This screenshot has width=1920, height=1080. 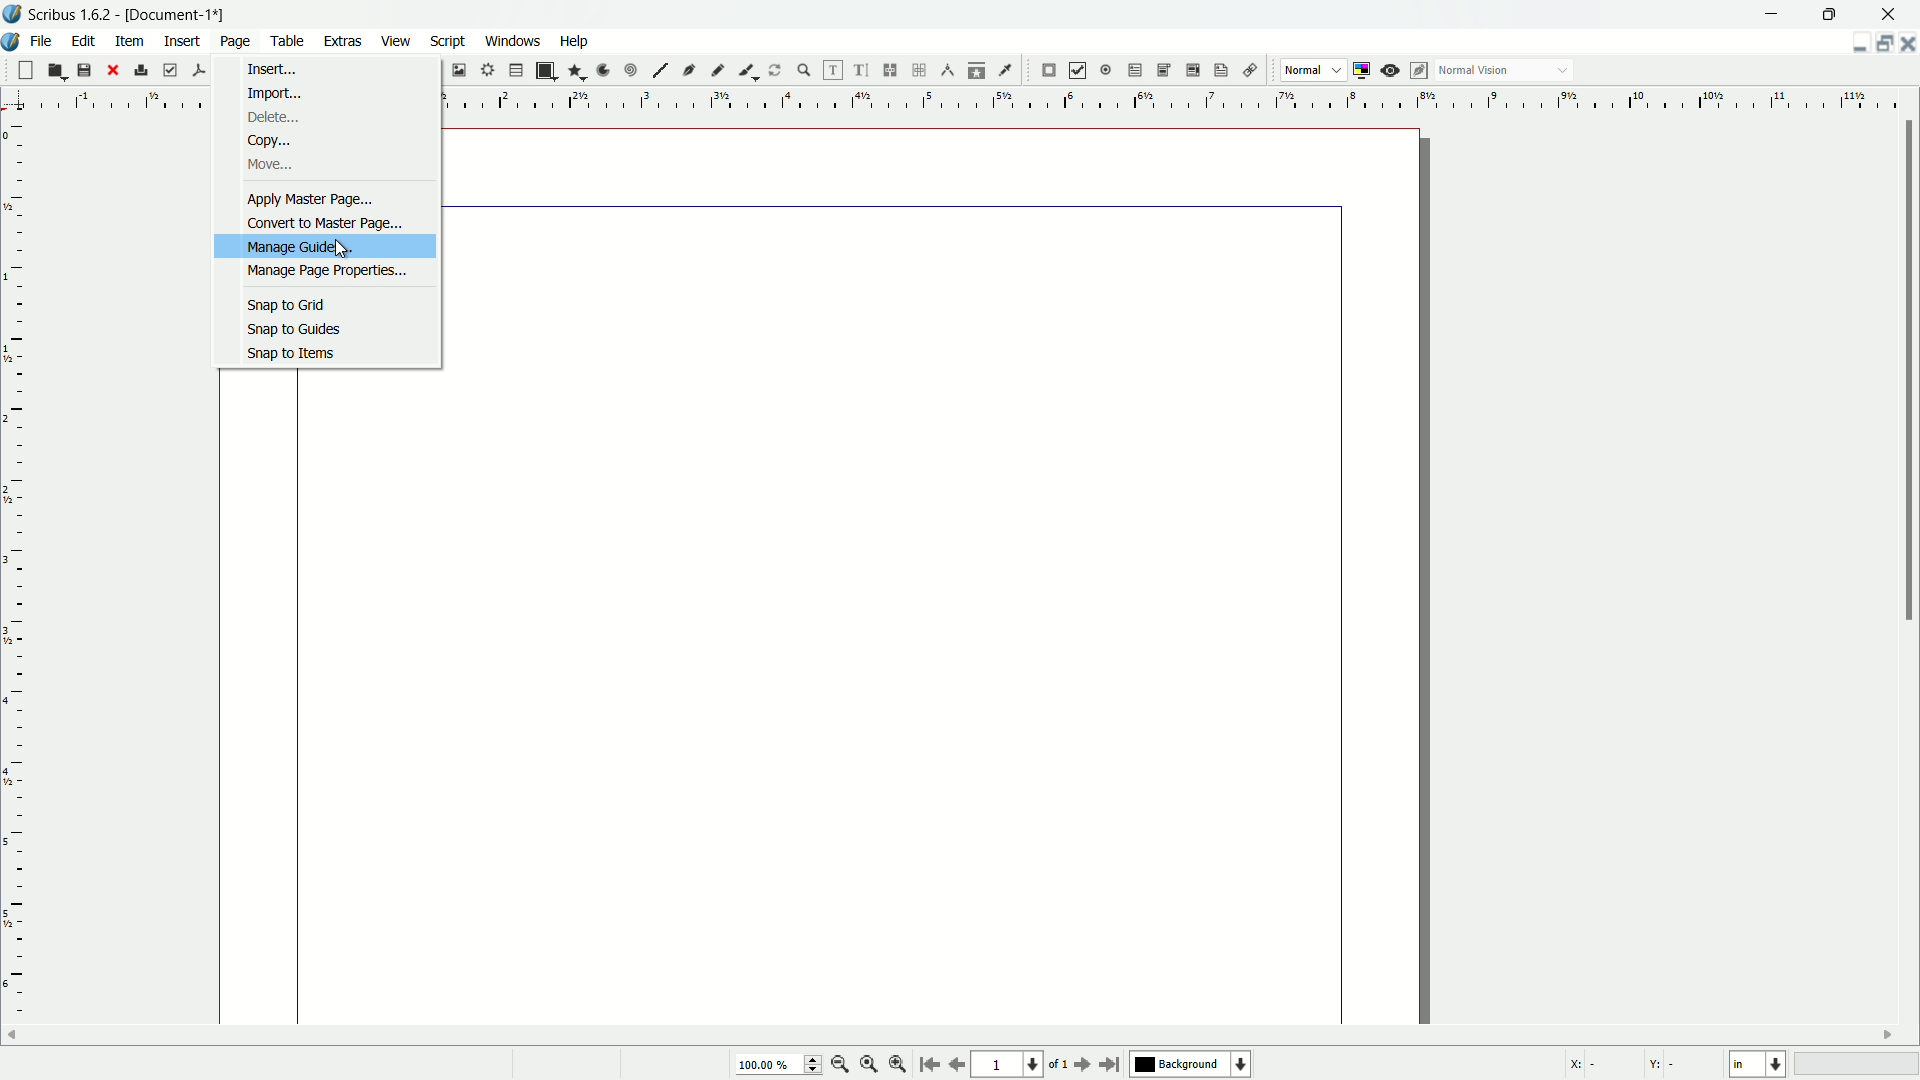 I want to click on zoom in or out, so click(x=804, y=69).